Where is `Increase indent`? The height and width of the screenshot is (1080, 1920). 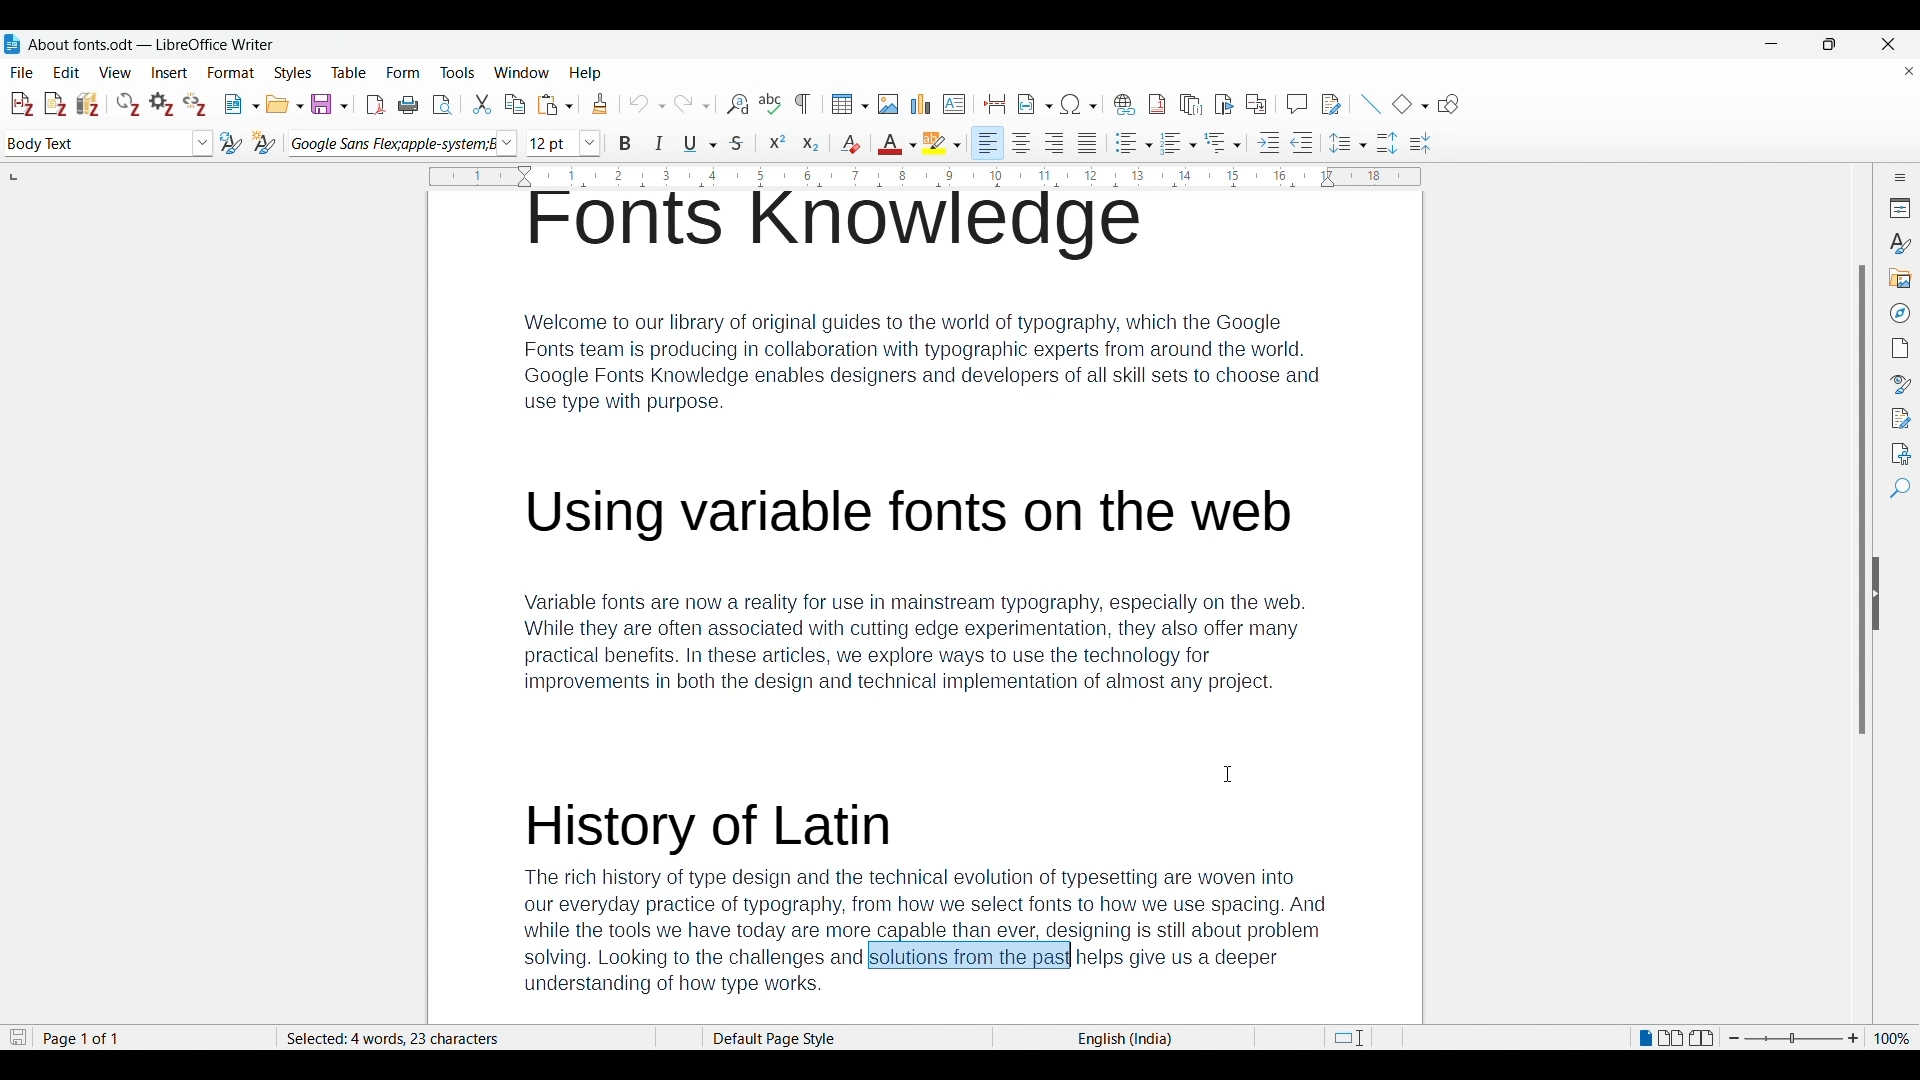 Increase indent is located at coordinates (1269, 142).